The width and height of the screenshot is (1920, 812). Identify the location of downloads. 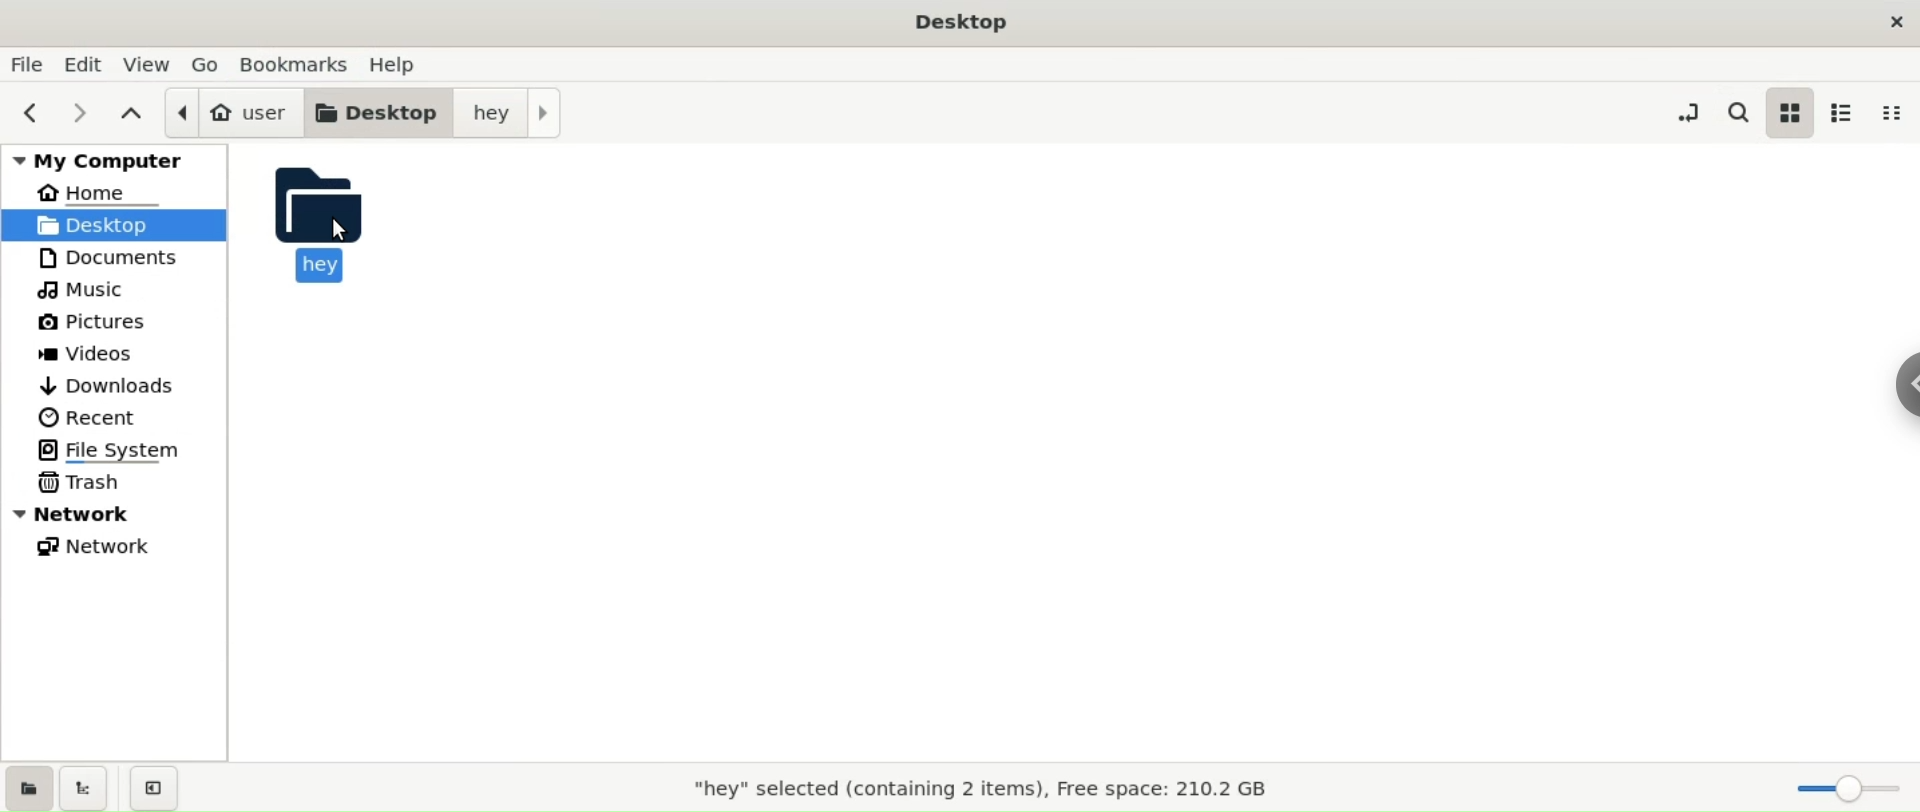
(108, 383).